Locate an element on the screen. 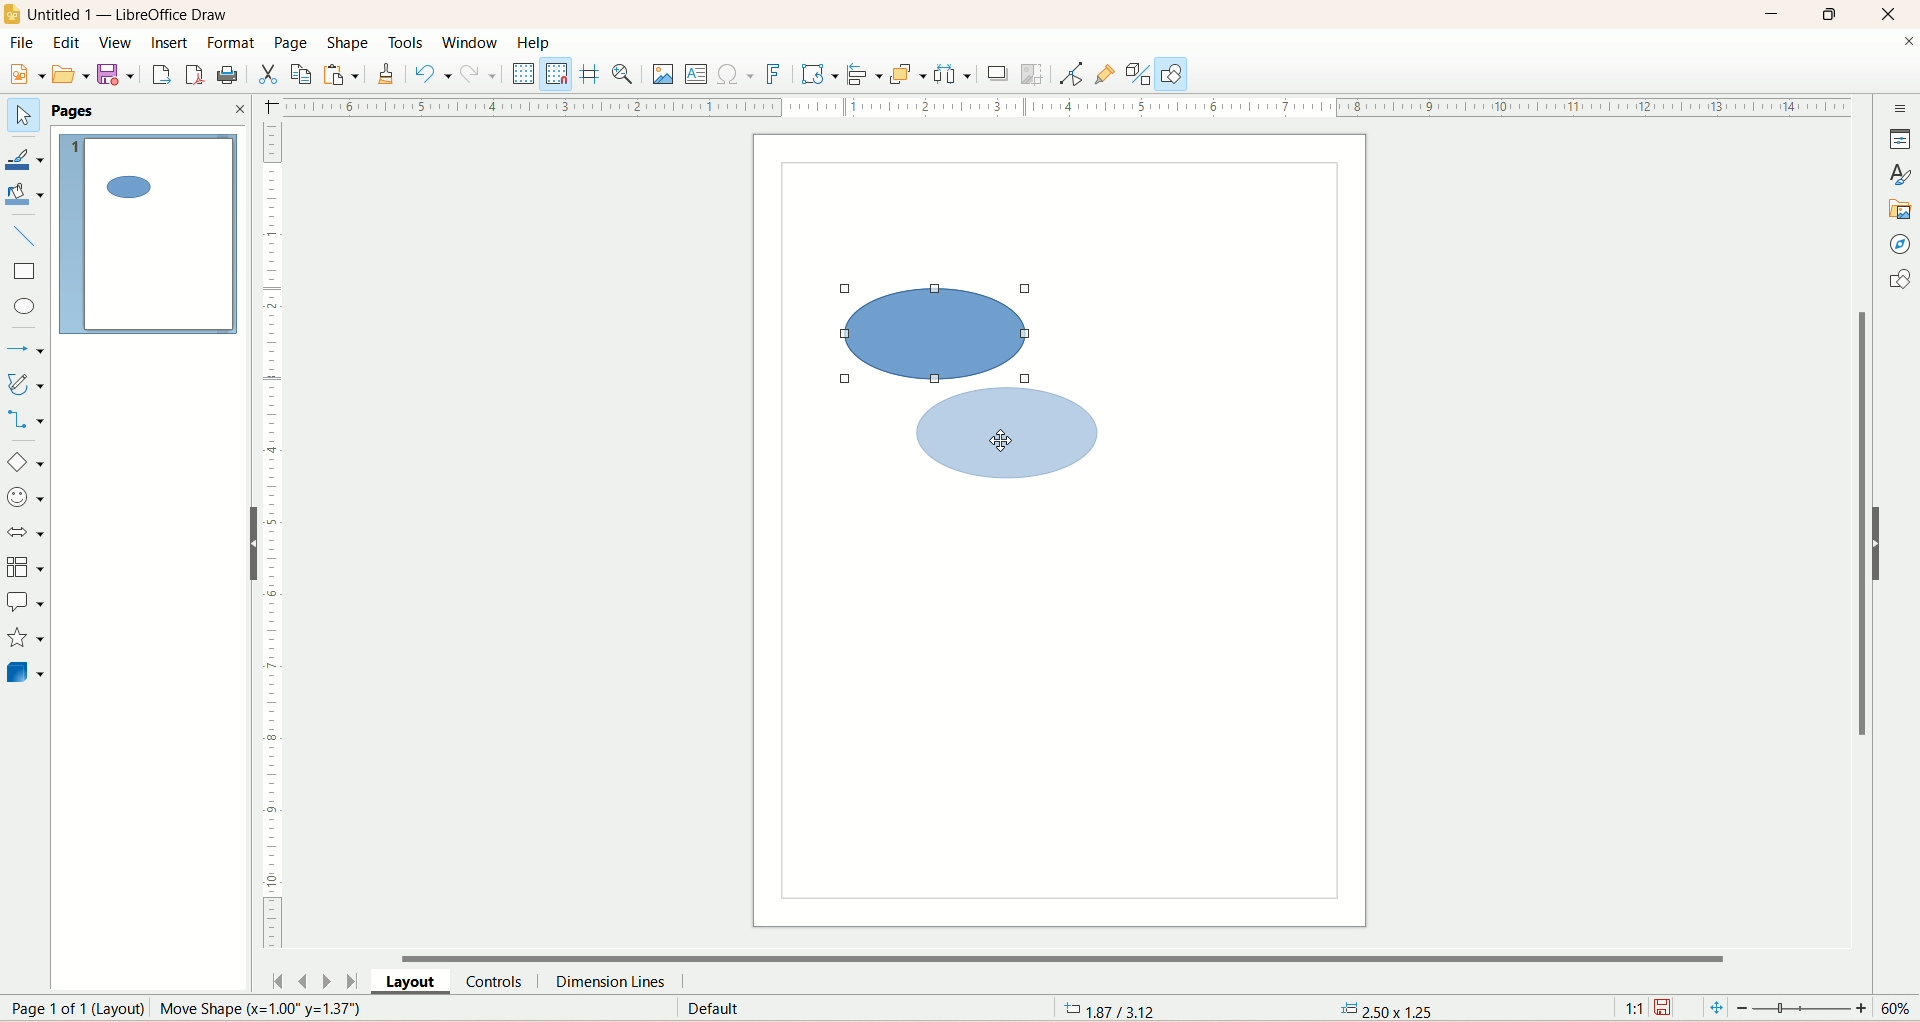 The width and height of the screenshot is (1920, 1022). redo is located at coordinates (482, 76).